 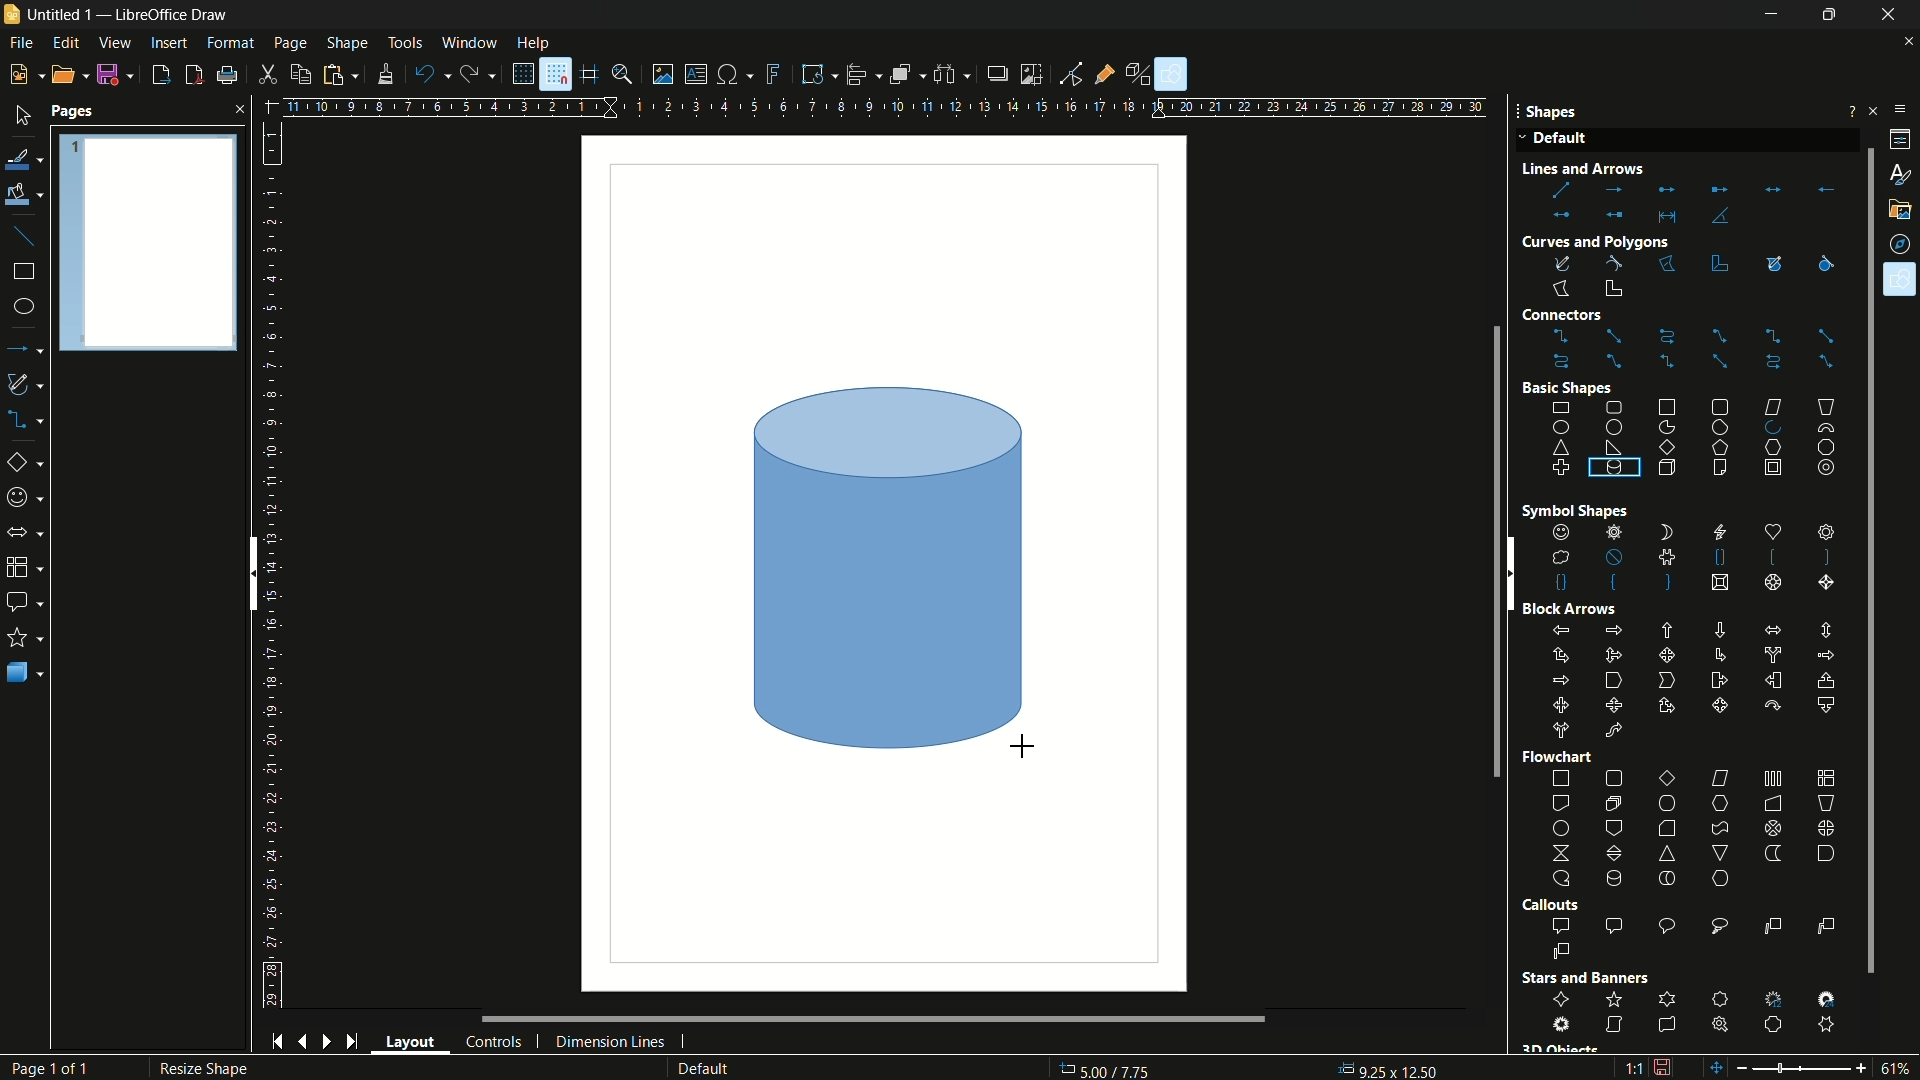 I want to click on shapes, so click(x=1900, y=280).